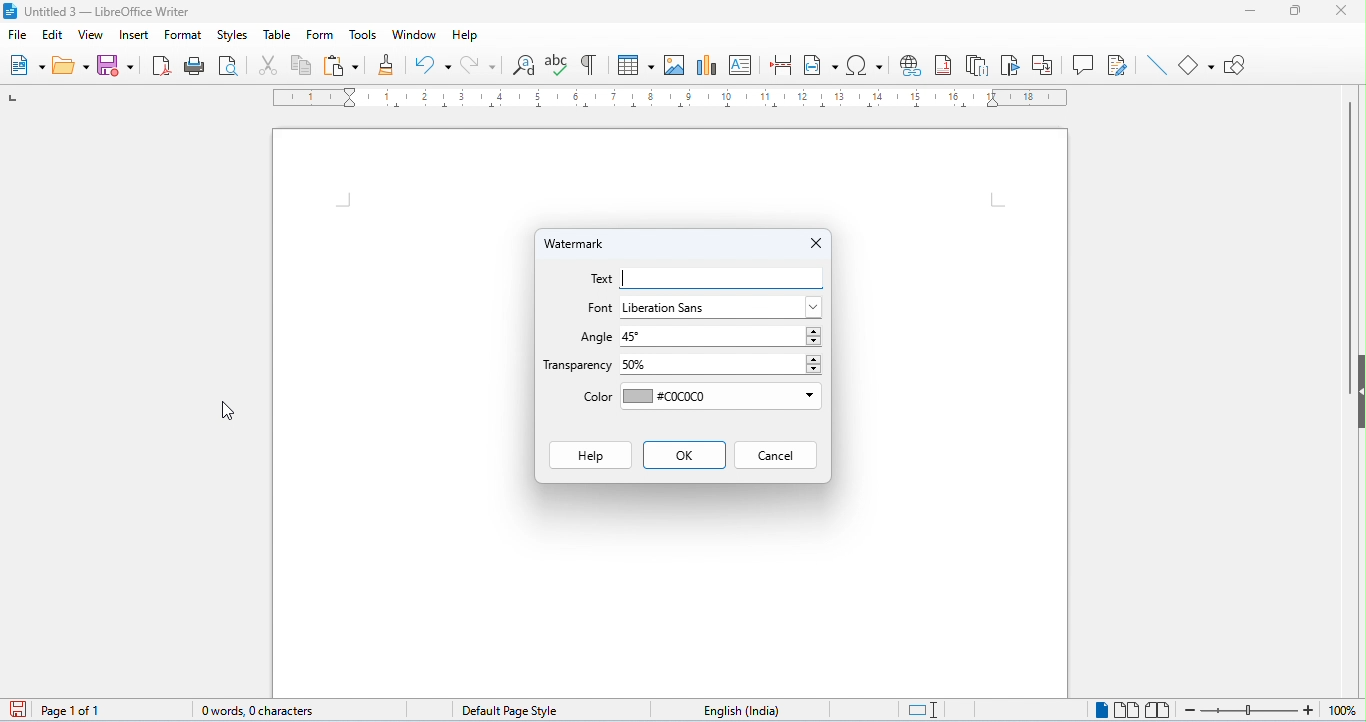 Image resolution: width=1366 pixels, height=722 pixels. Describe the element at coordinates (526, 66) in the screenshot. I see `find and replace` at that location.